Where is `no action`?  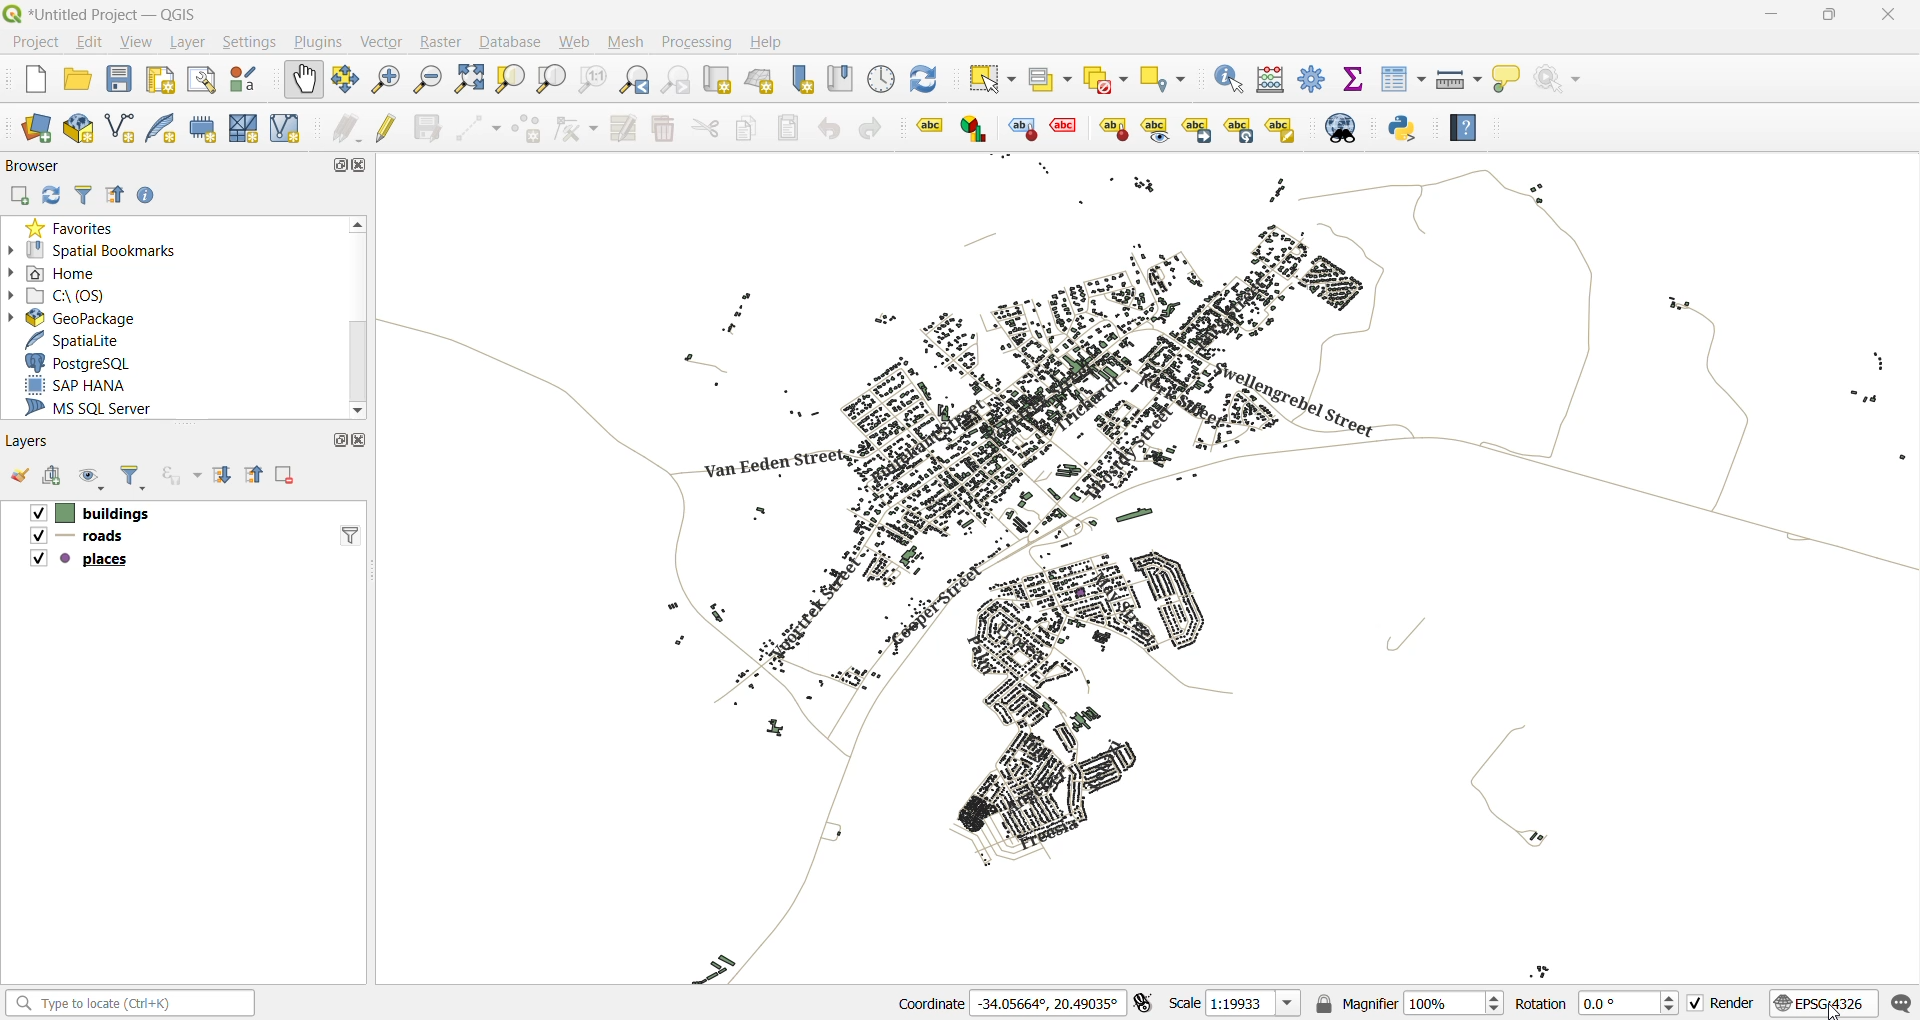
no action is located at coordinates (1564, 79).